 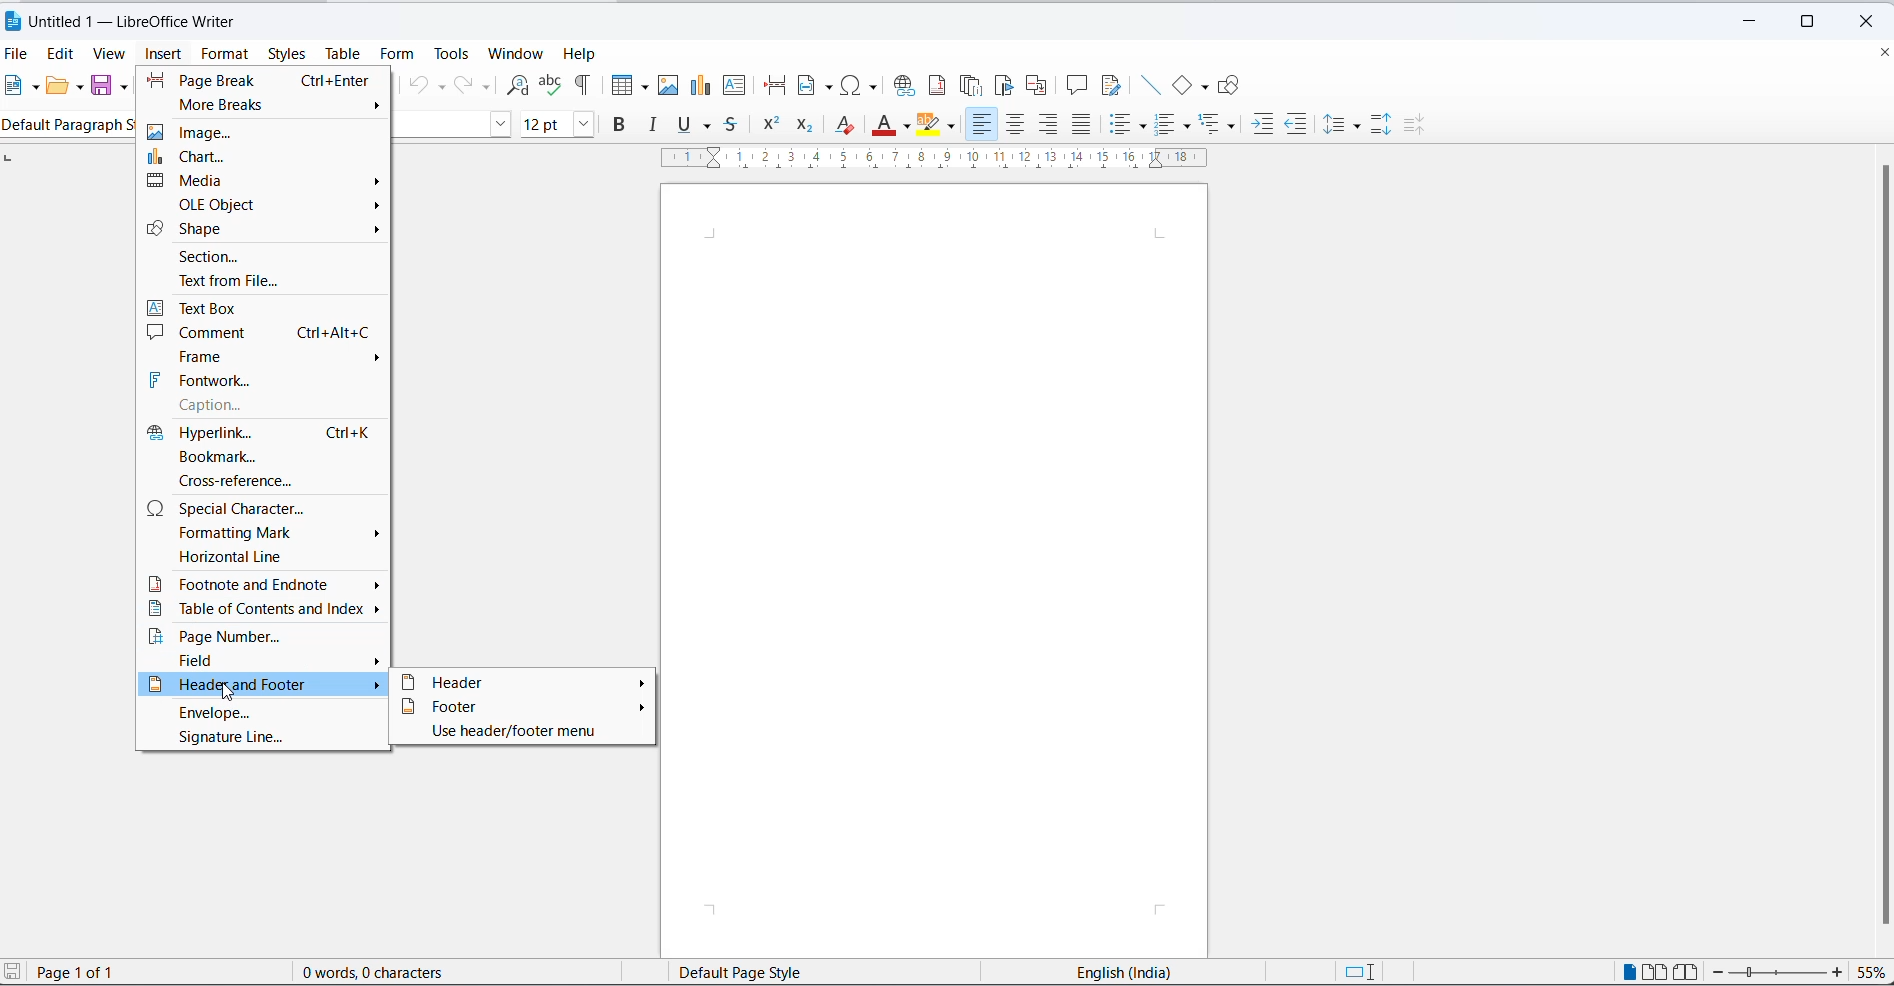 I want to click on italic, so click(x=656, y=125).